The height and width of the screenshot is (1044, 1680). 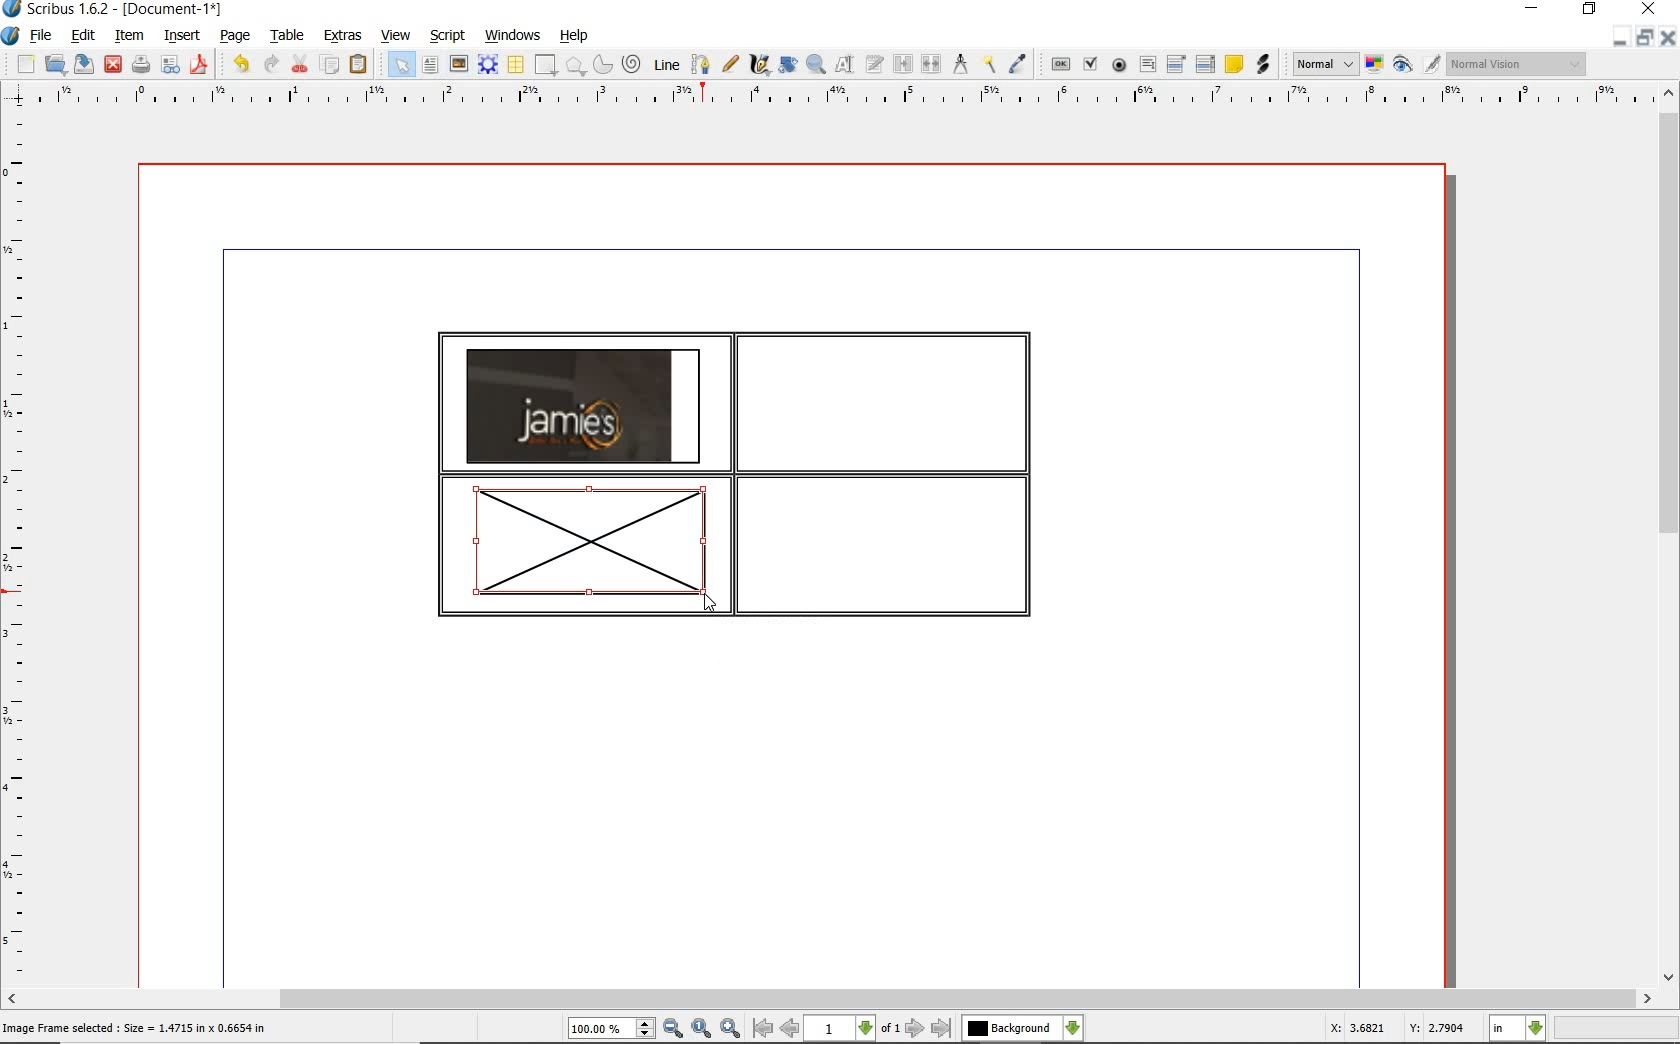 I want to click on freehand line, so click(x=732, y=65).